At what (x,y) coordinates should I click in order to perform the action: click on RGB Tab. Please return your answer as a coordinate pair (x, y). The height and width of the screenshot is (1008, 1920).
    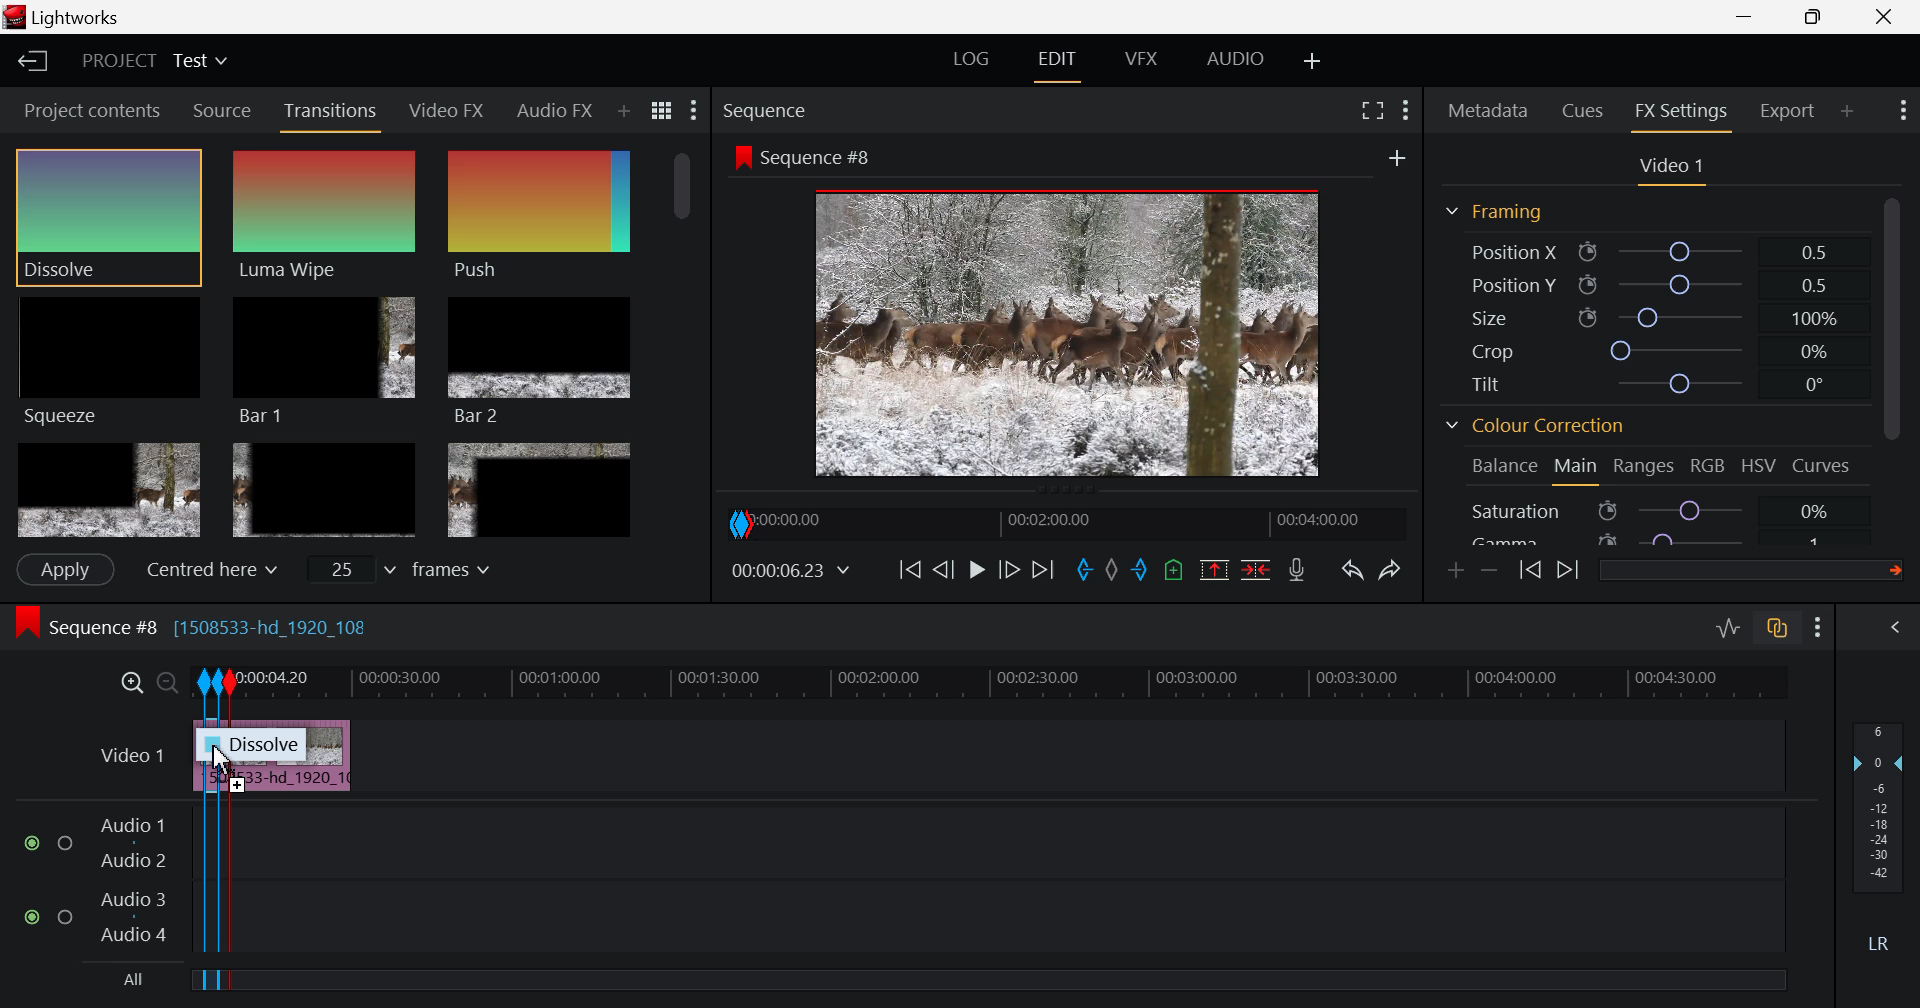
    Looking at the image, I should click on (1710, 469).